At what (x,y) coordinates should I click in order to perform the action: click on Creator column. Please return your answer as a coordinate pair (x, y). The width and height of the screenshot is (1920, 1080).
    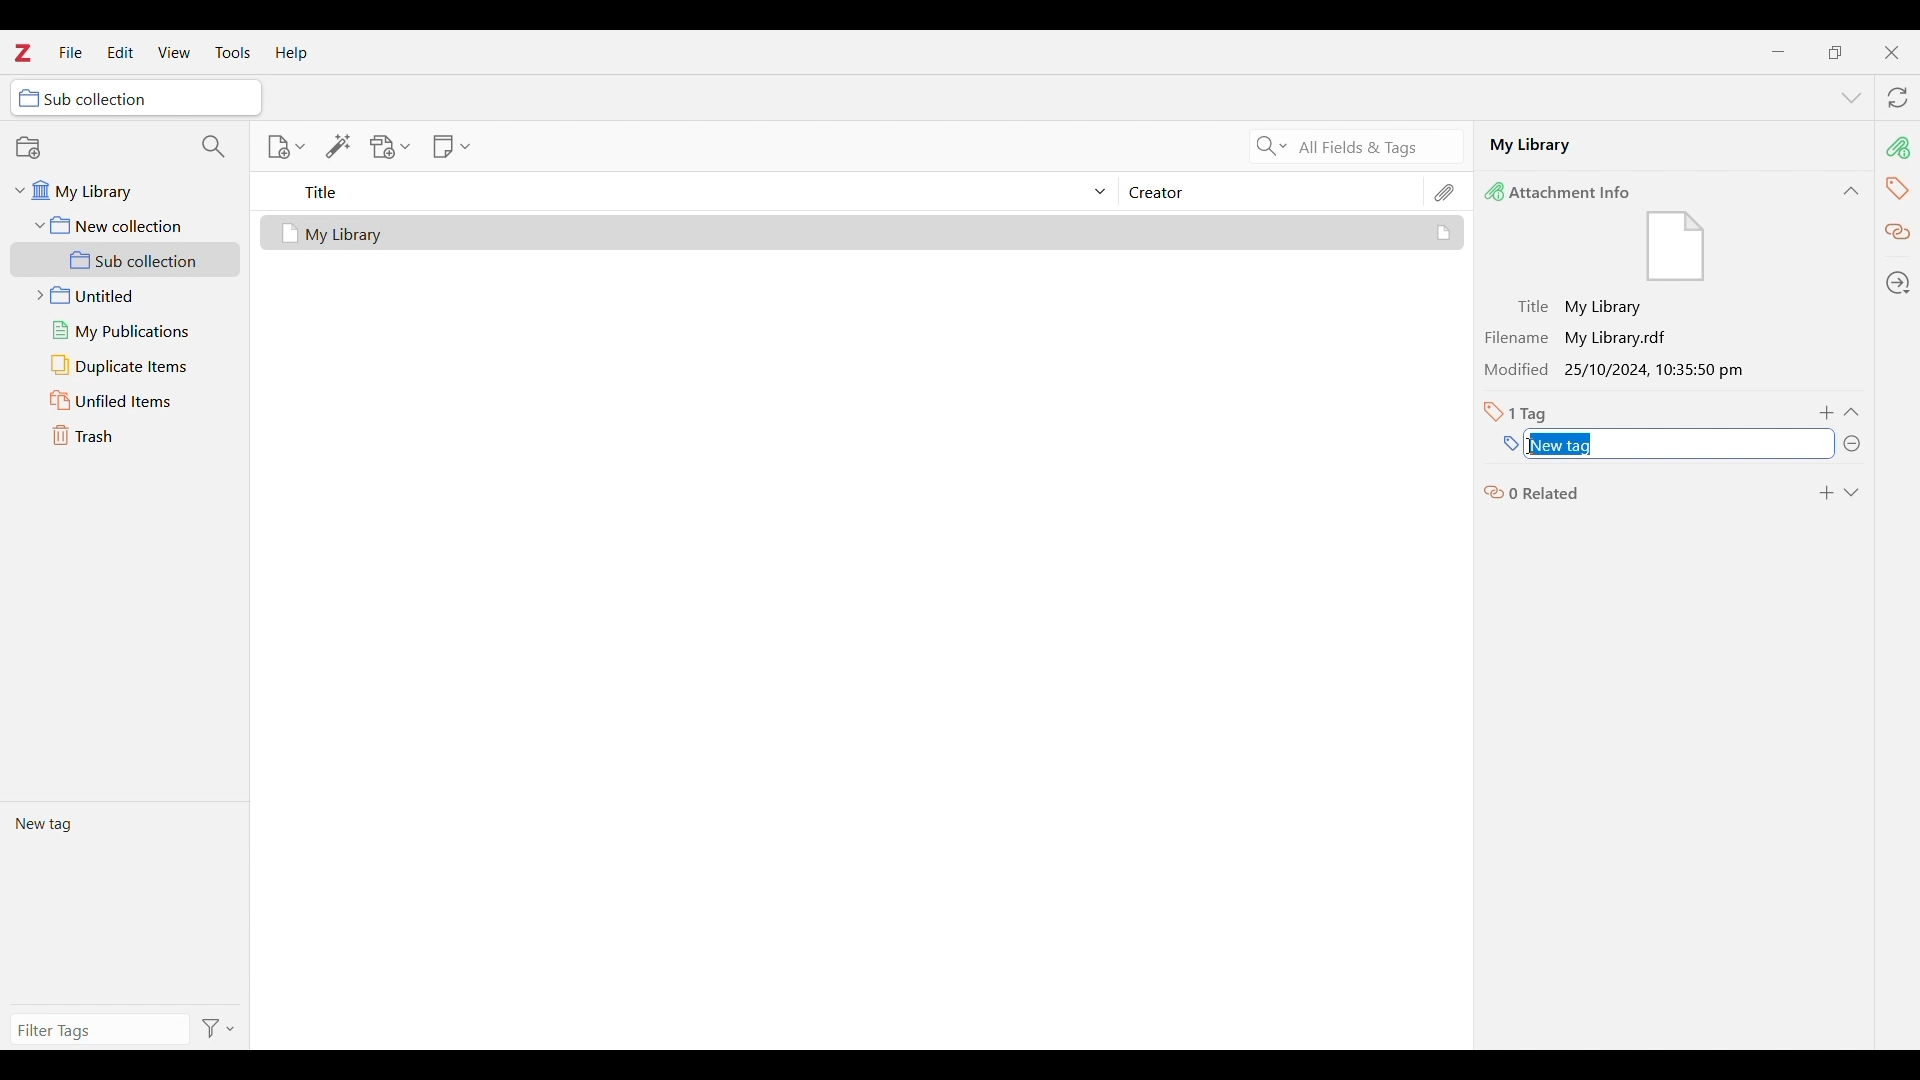
    Looking at the image, I should click on (1270, 191).